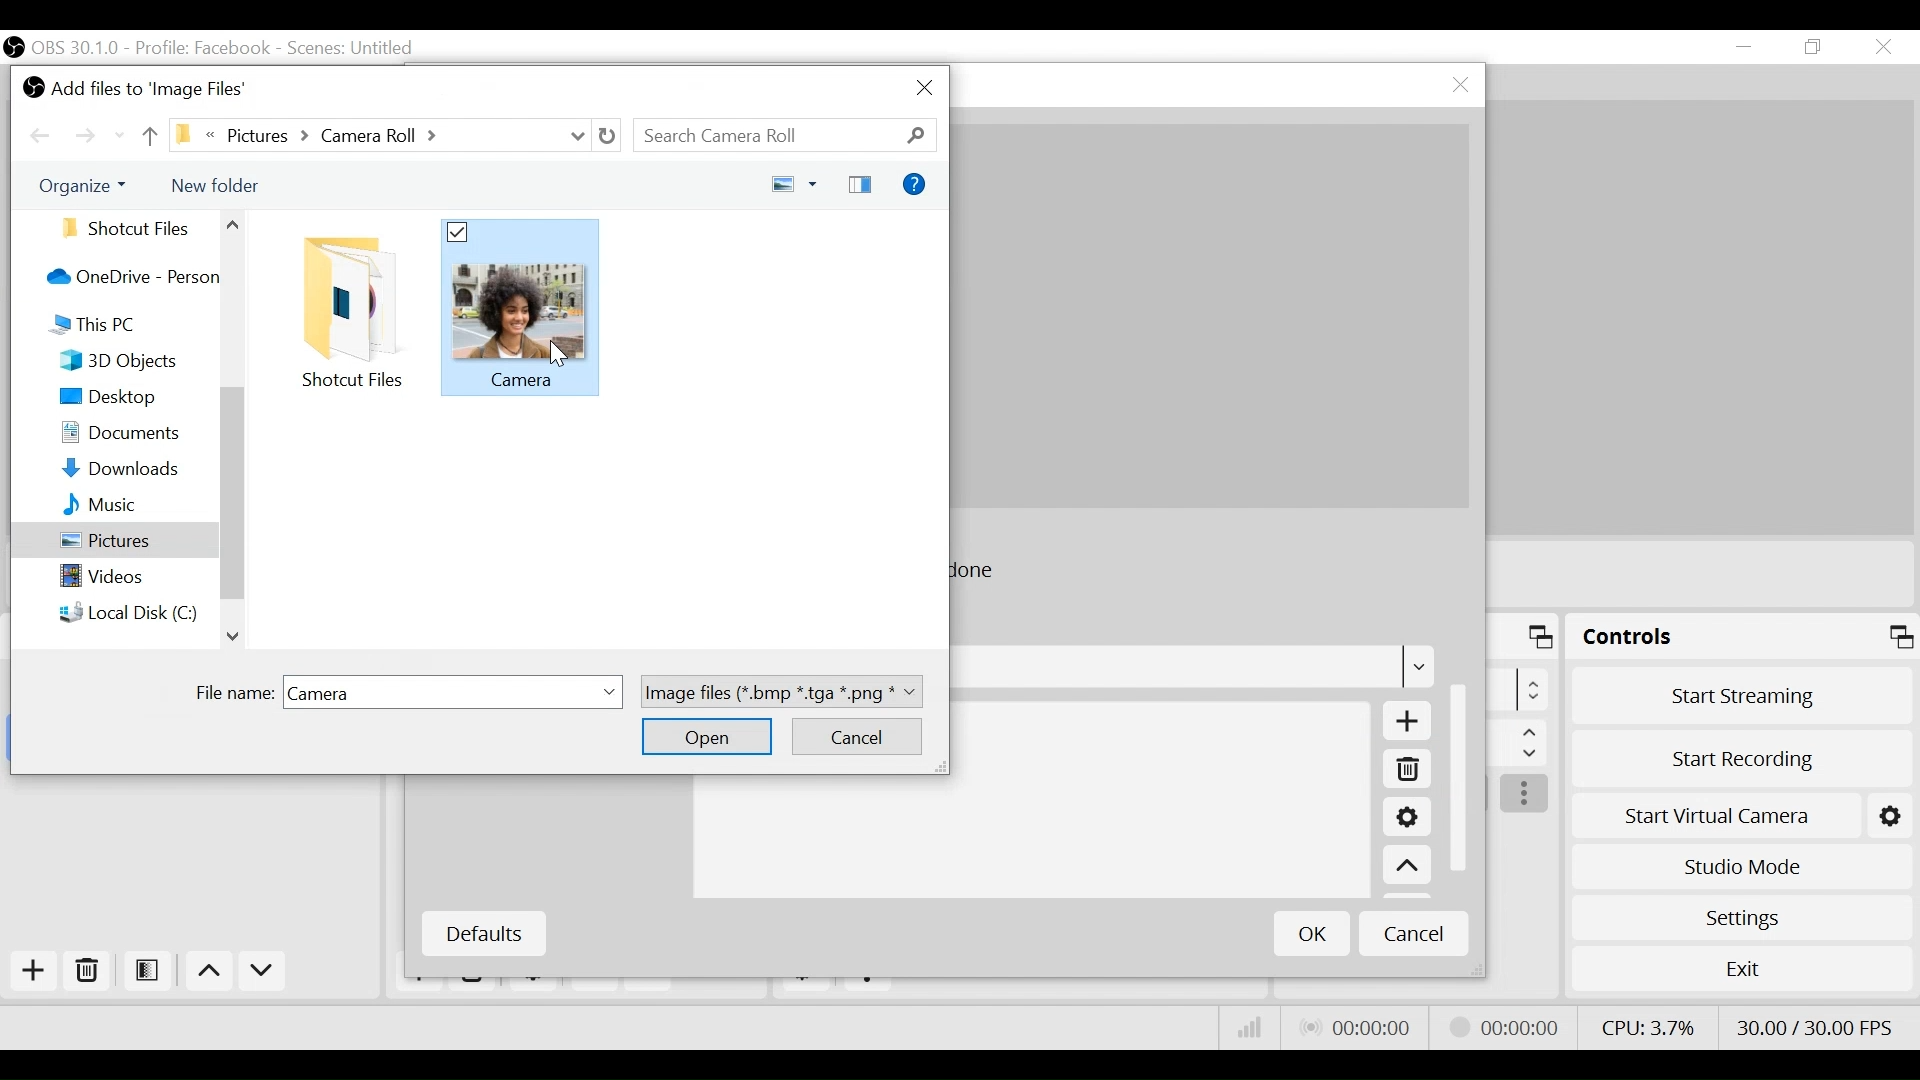 The height and width of the screenshot is (1080, 1920). What do you see at coordinates (1742, 640) in the screenshot?
I see `Controls` at bounding box center [1742, 640].